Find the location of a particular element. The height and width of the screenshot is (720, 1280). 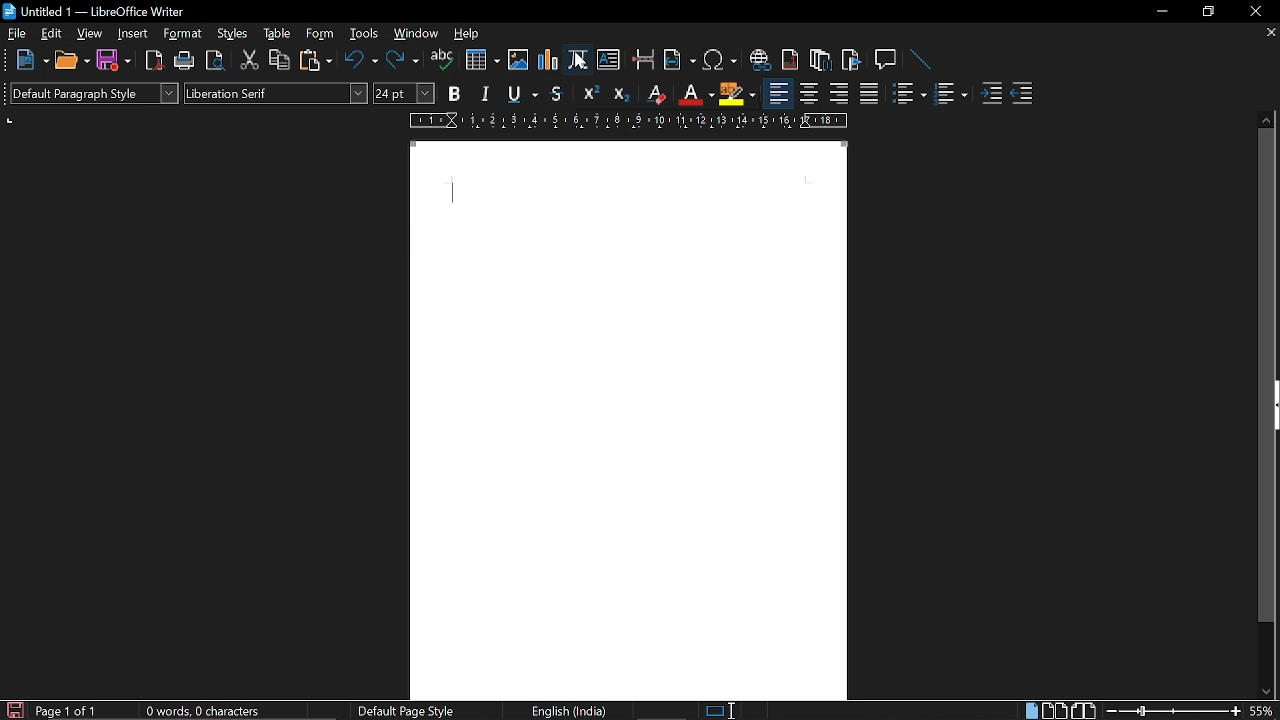

insert comment is located at coordinates (884, 59).